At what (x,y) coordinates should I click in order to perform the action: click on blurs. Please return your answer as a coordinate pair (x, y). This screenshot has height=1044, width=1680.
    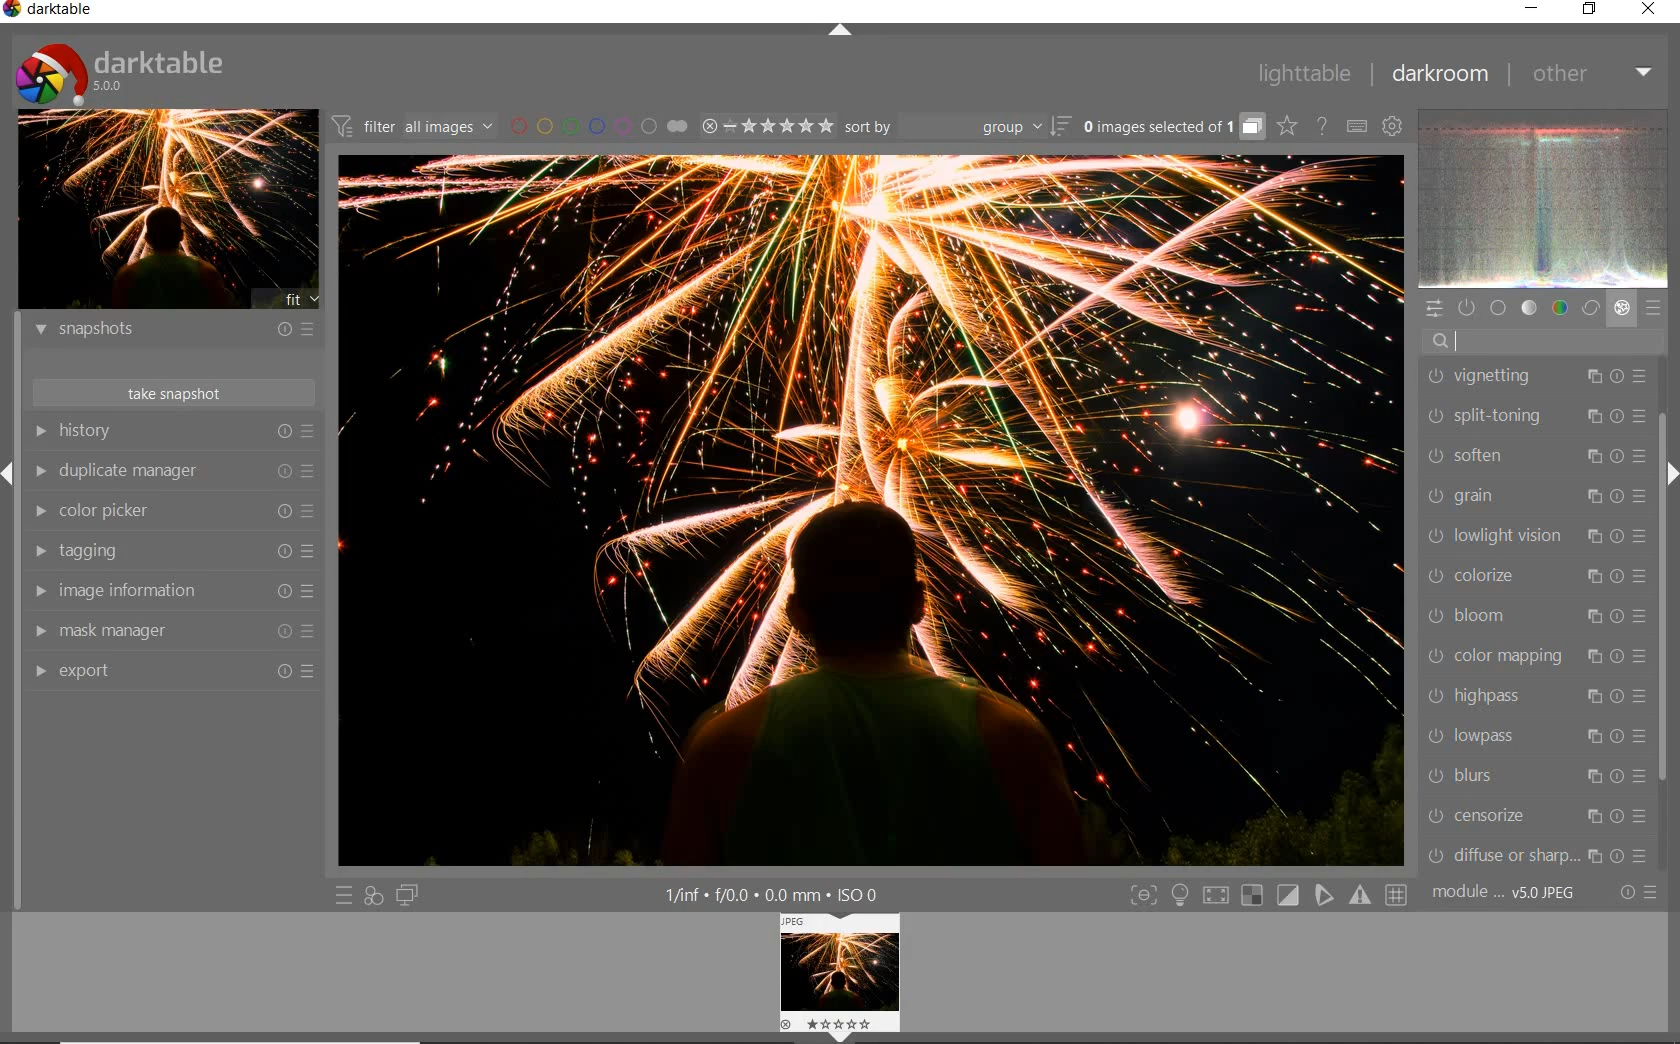
    Looking at the image, I should click on (1535, 778).